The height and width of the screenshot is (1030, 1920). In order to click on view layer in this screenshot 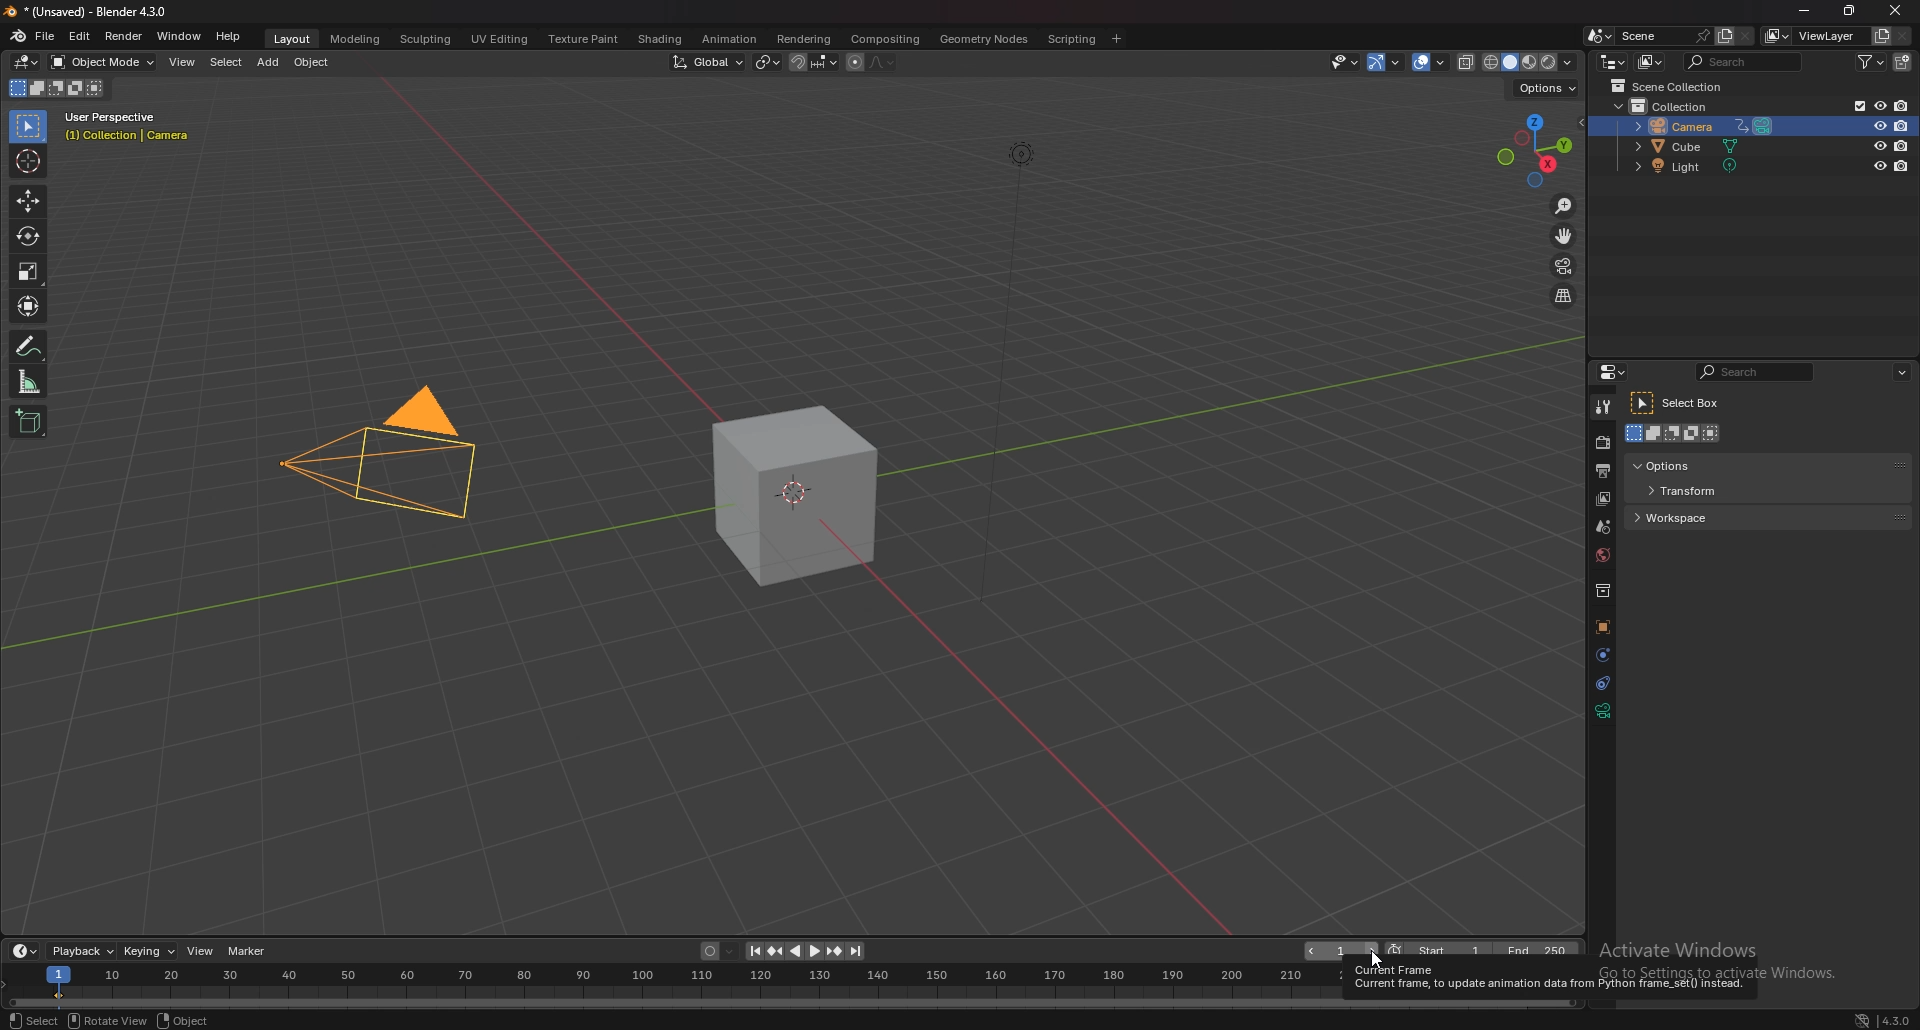, I will do `click(1815, 36)`.